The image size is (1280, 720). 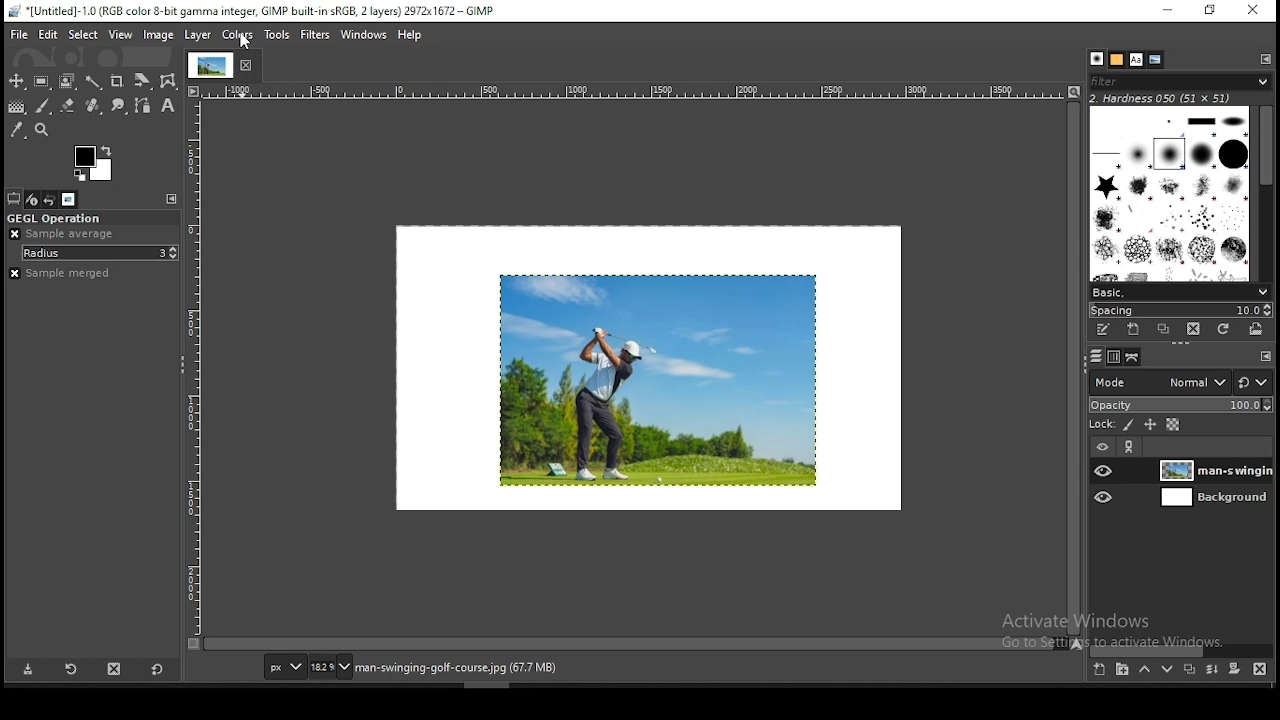 What do you see at coordinates (1256, 329) in the screenshot?
I see `open brush as image` at bounding box center [1256, 329].